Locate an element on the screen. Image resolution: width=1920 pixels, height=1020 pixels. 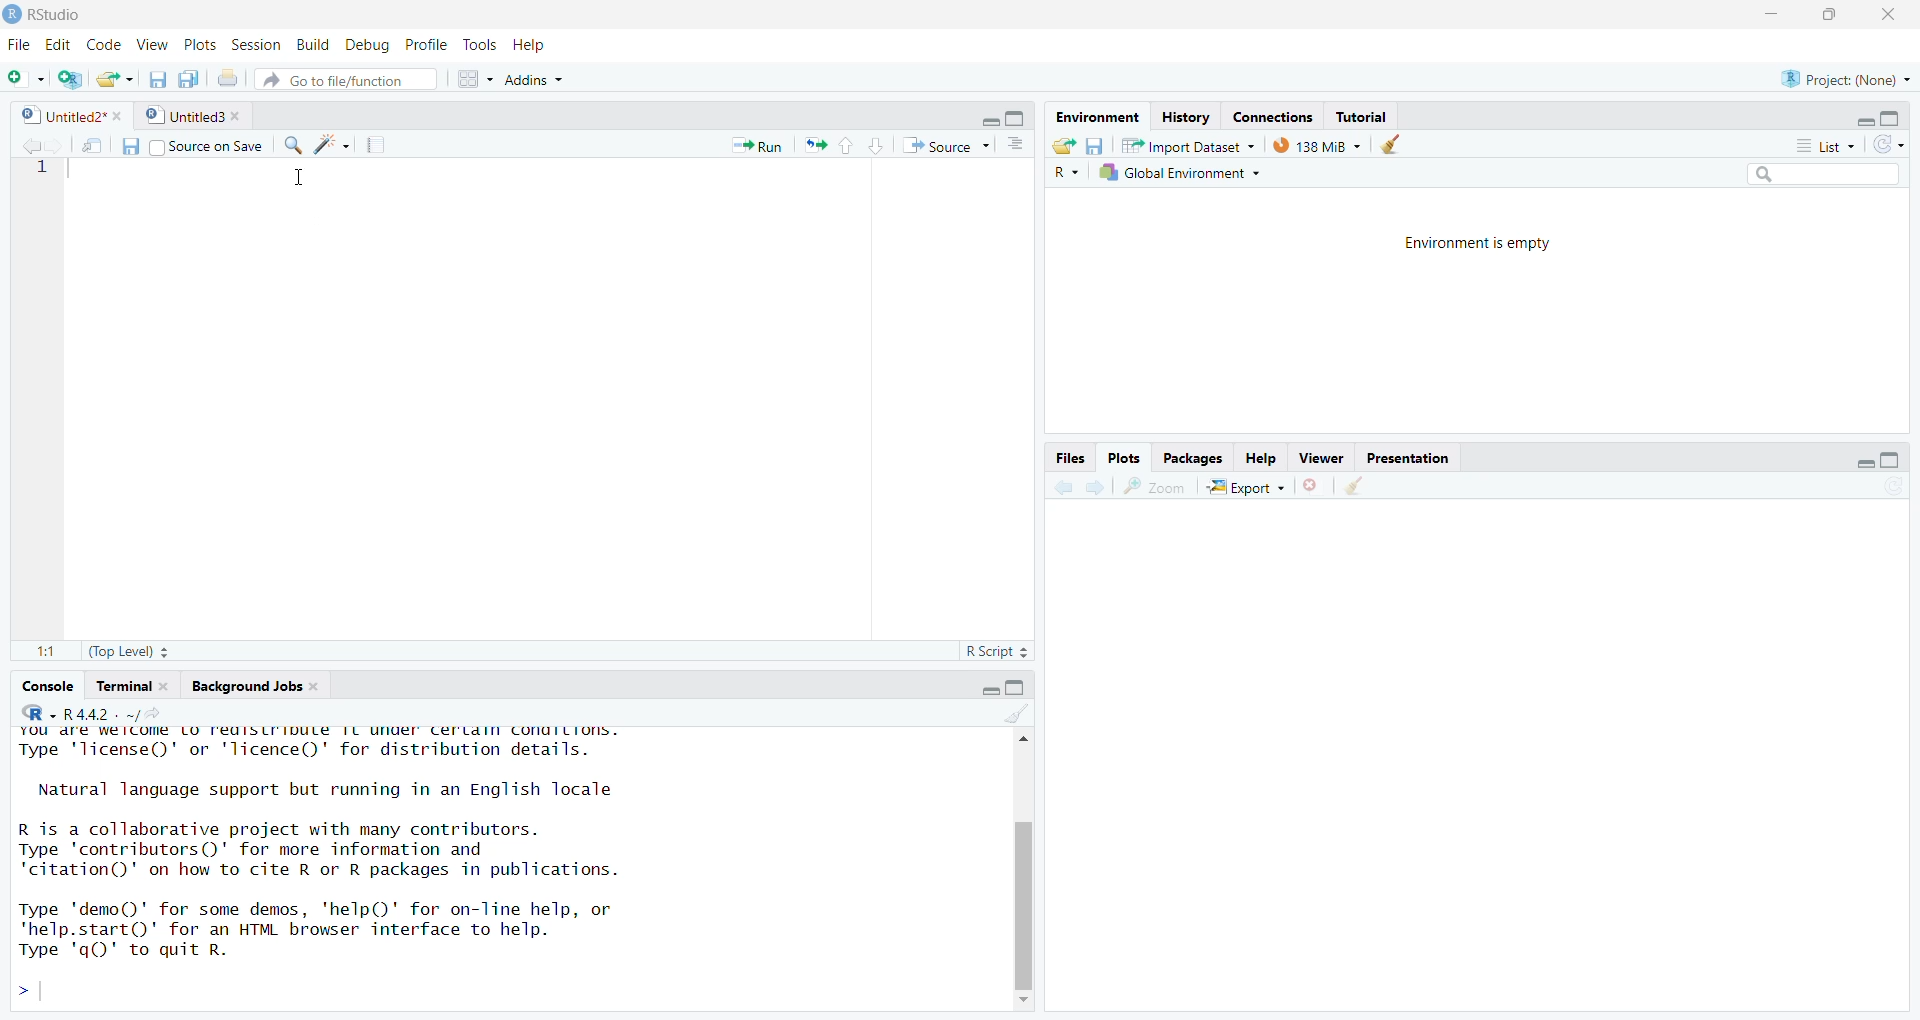
Source is located at coordinates (943, 147).